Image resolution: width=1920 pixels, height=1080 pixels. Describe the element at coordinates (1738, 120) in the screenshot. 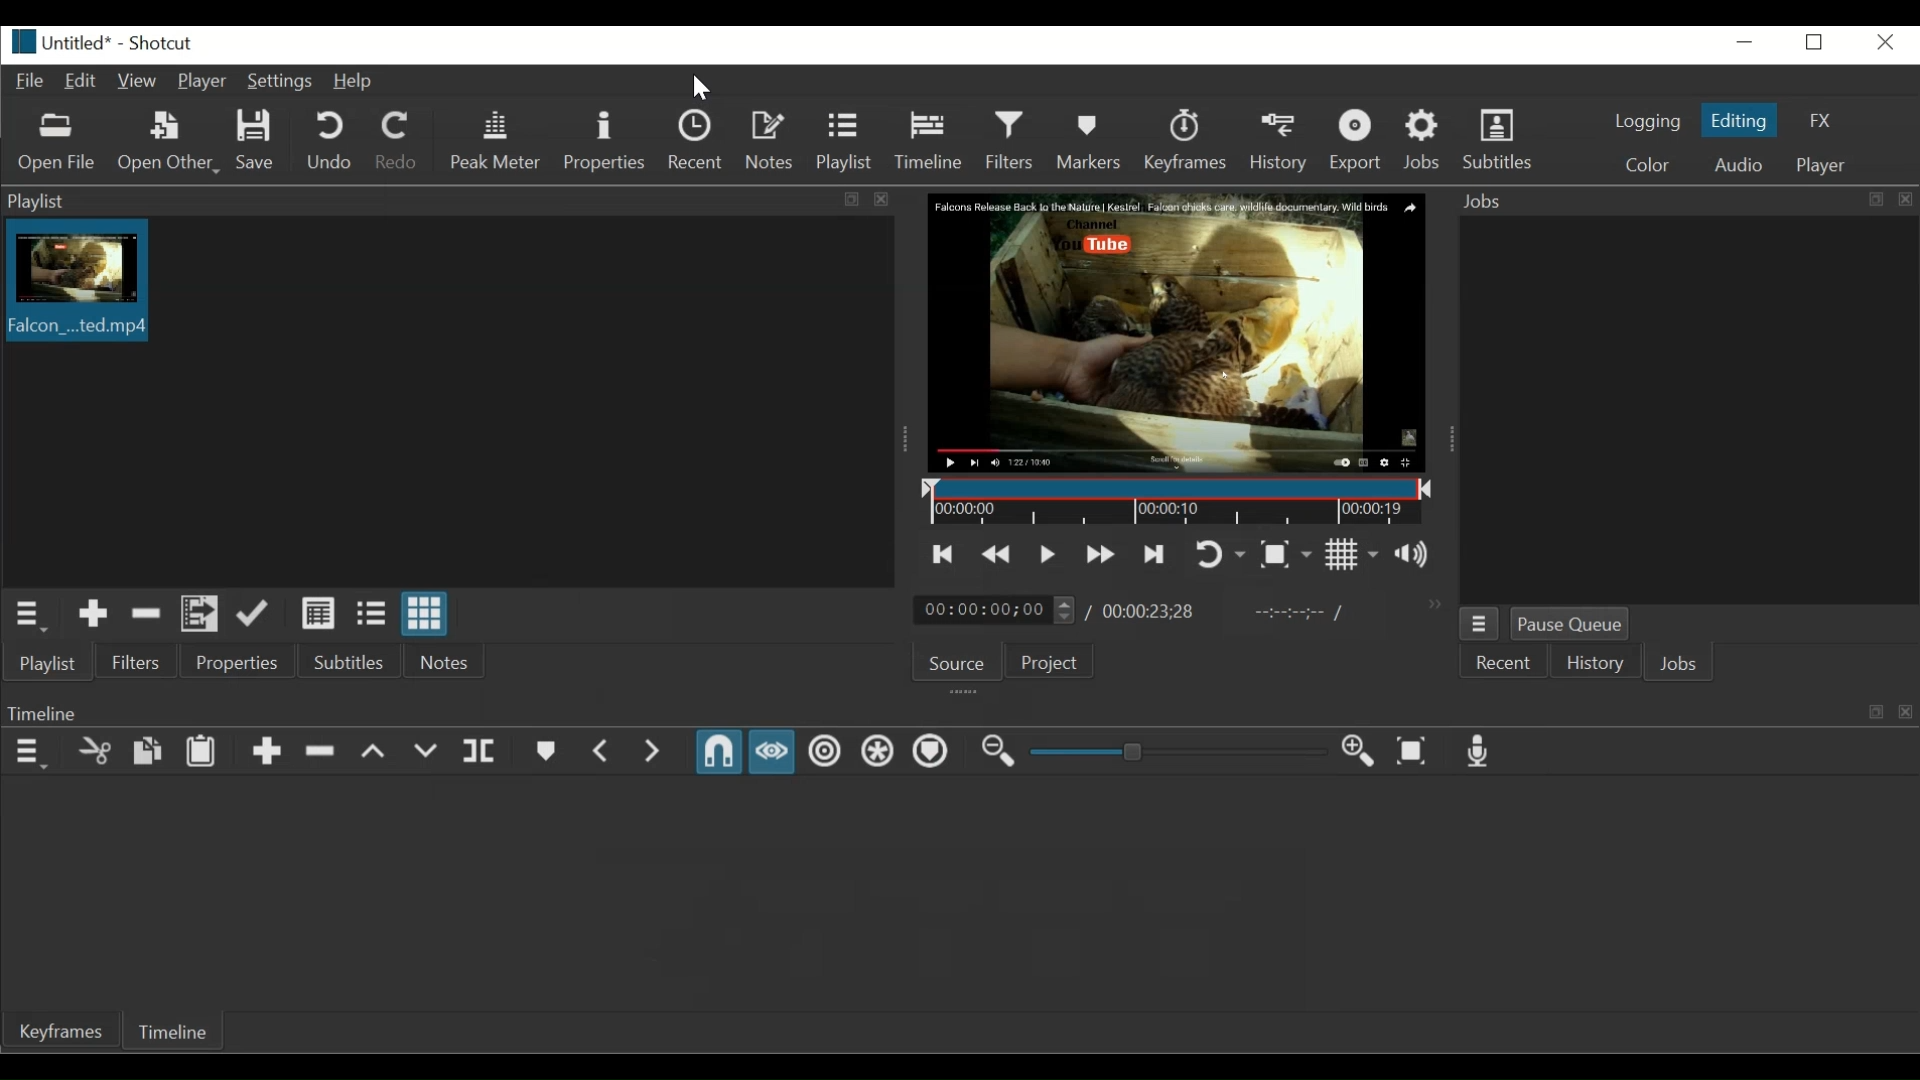

I see `Editing` at that location.